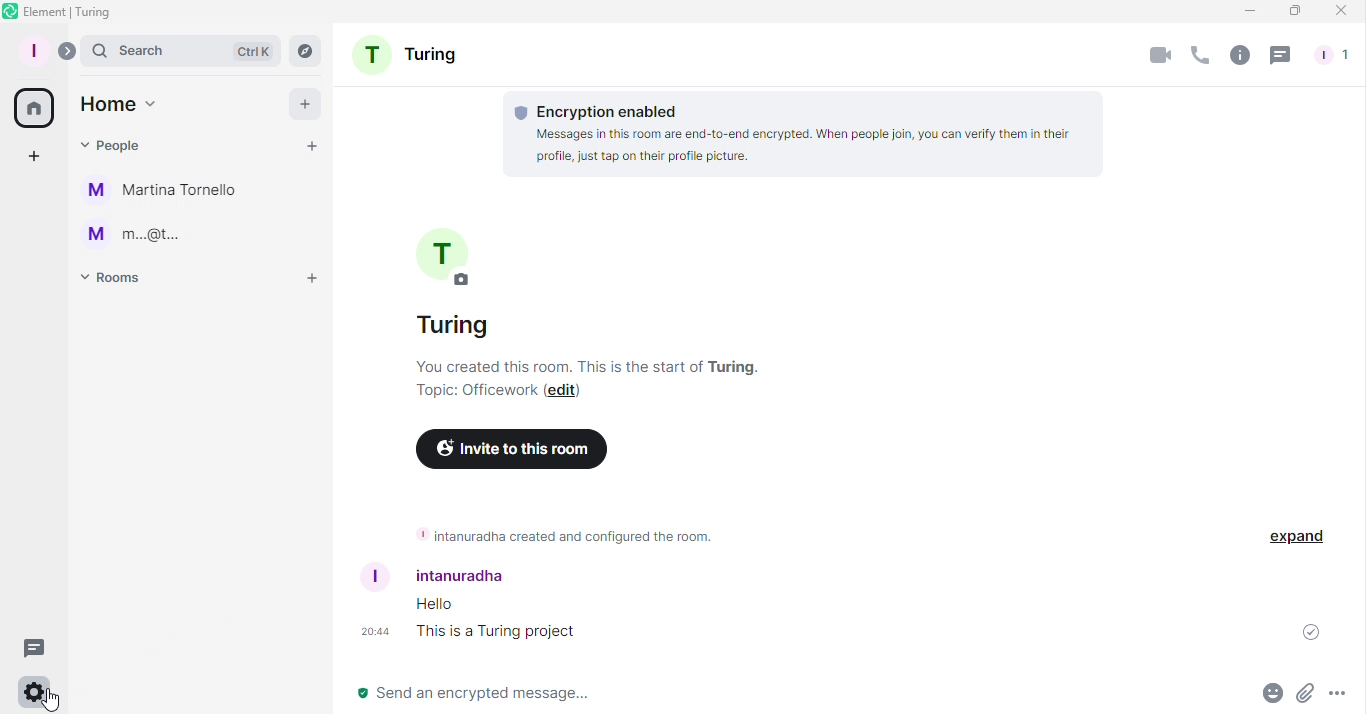  What do you see at coordinates (180, 50) in the screenshot?
I see `Search bar` at bounding box center [180, 50].